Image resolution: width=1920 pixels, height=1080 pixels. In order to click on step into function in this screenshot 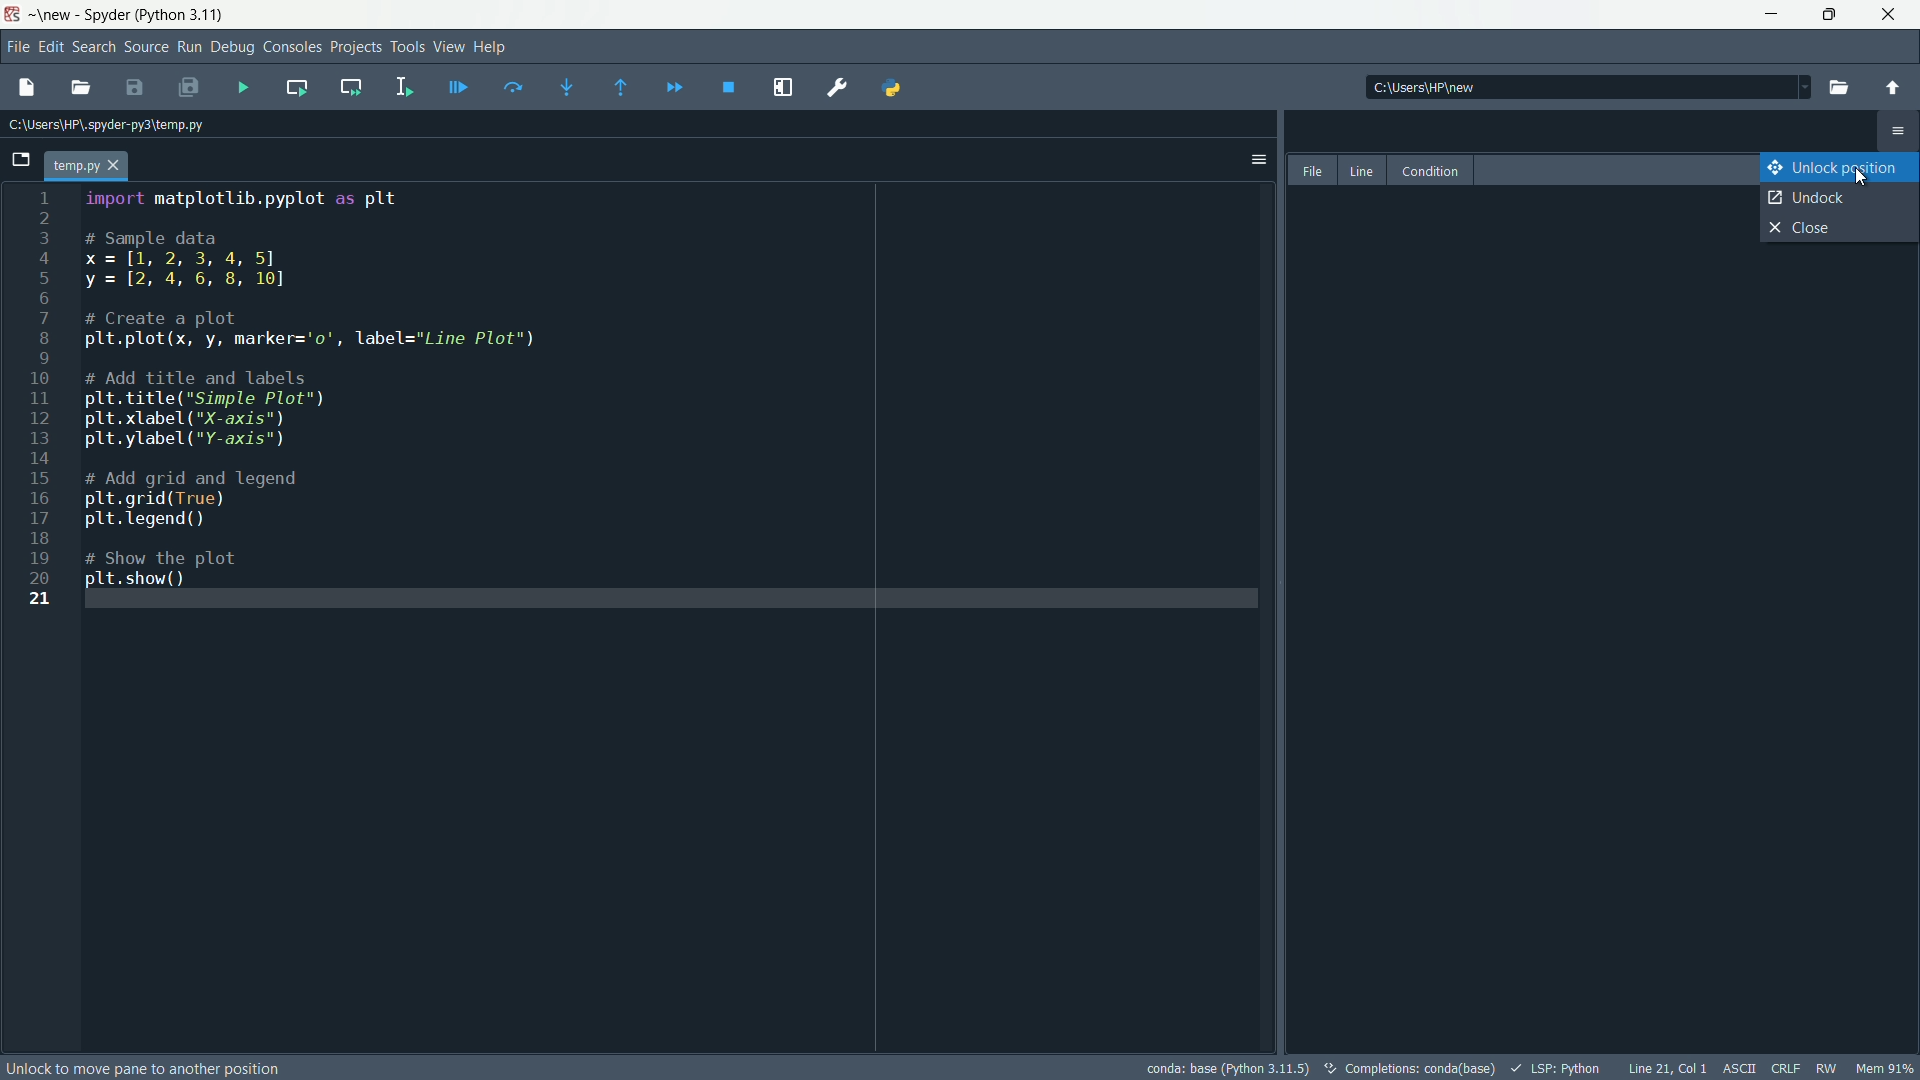, I will do `click(560, 87)`.